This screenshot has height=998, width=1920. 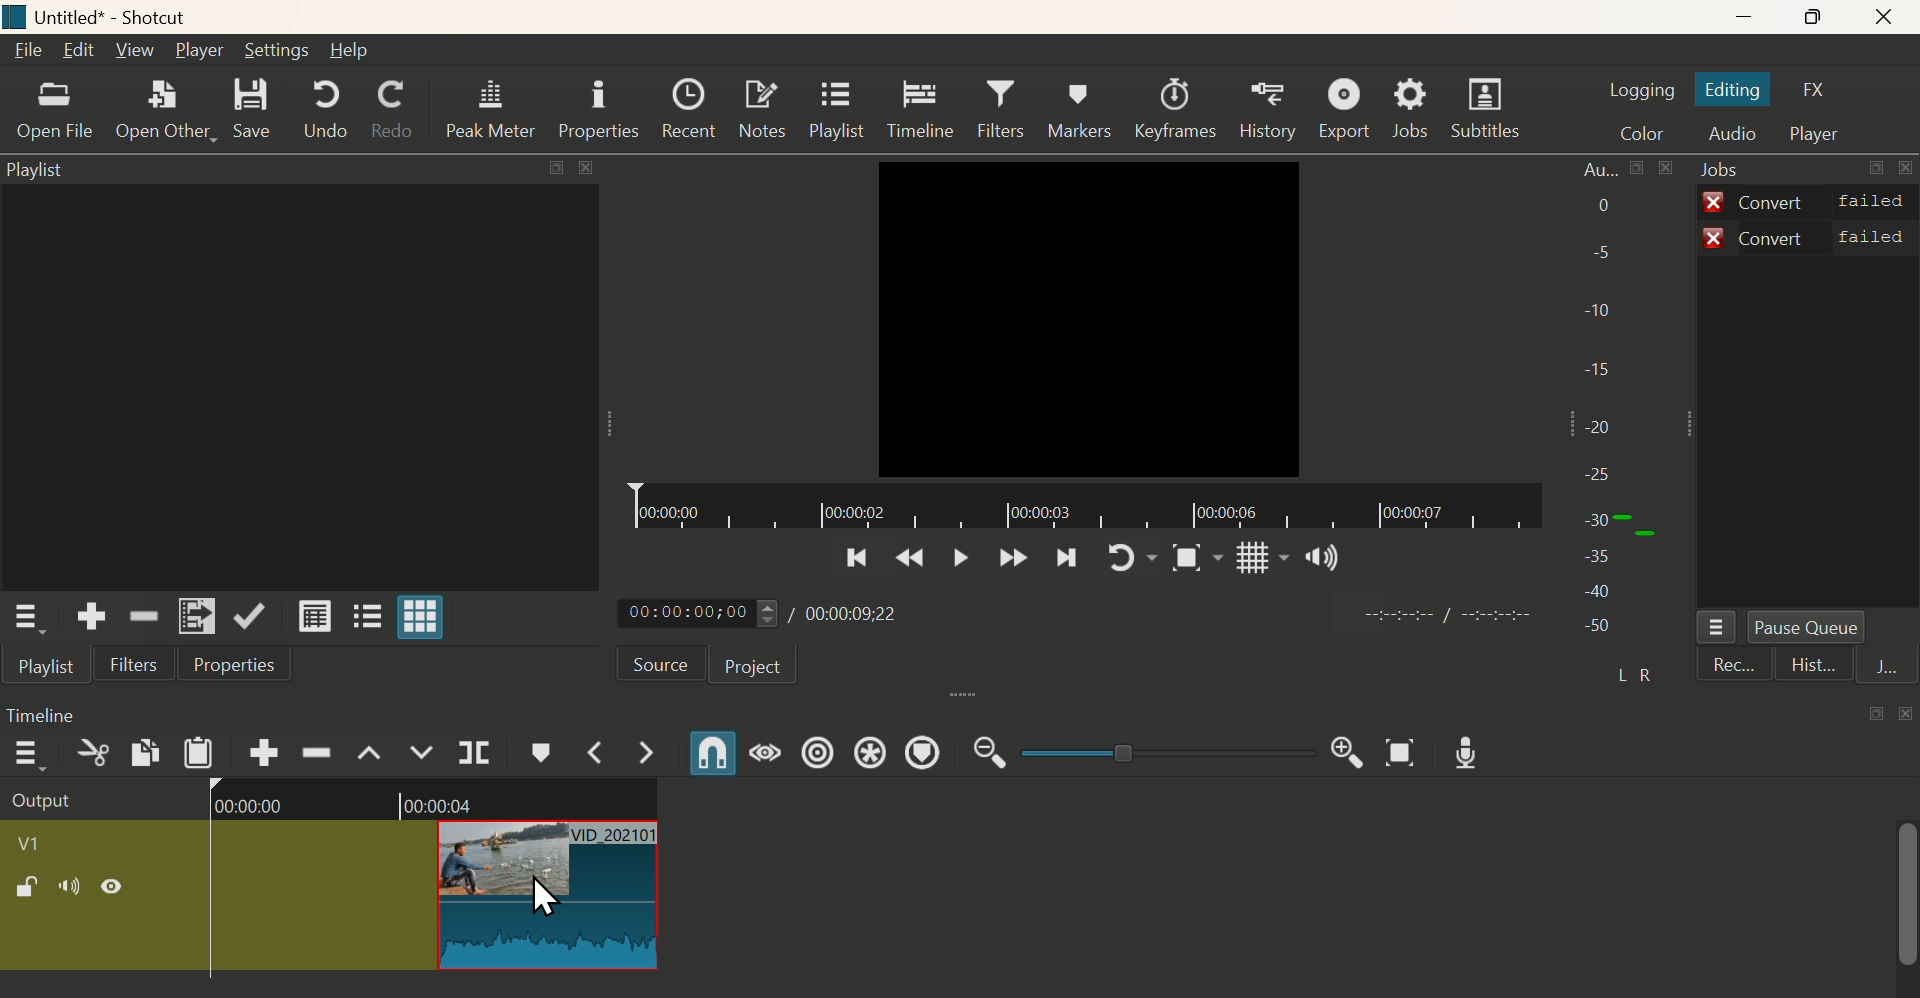 I want to click on , so click(x=131, y=666).